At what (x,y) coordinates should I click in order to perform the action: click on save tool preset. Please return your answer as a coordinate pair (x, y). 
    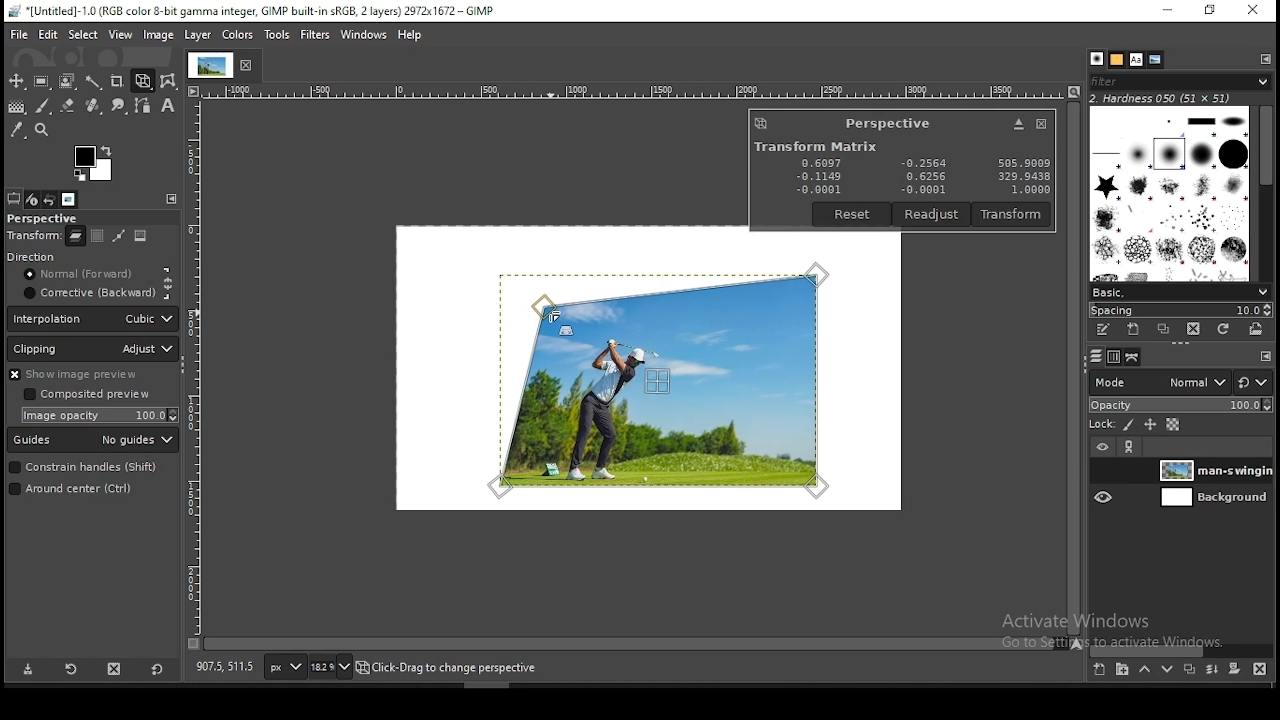
    Looking at the image, I should click on (28, 670).